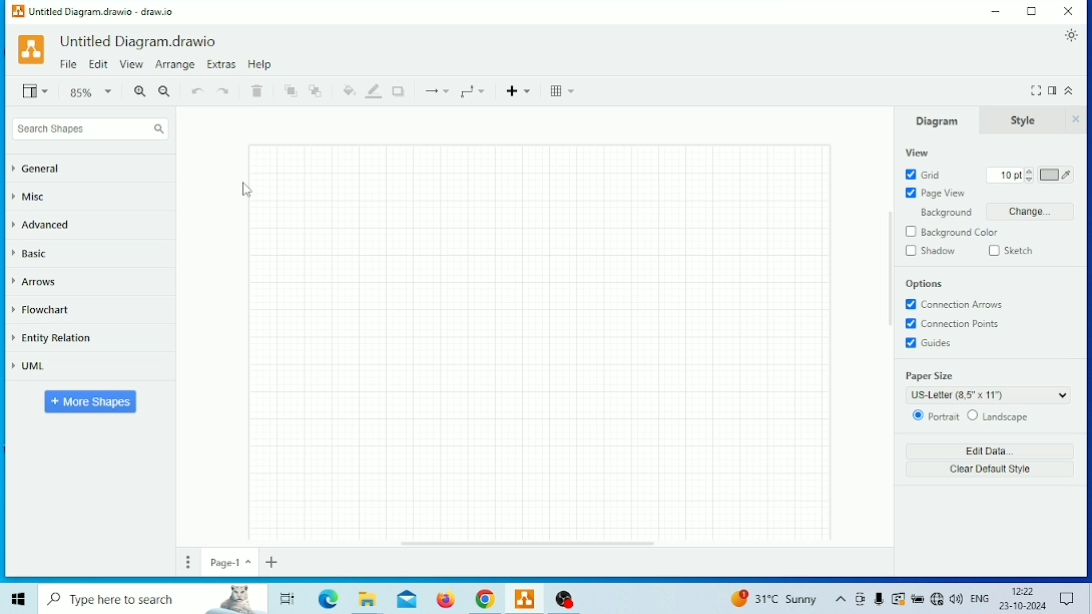 This screenshot has height=614, width=1092. I want to click on Grid, so click(923, 175).